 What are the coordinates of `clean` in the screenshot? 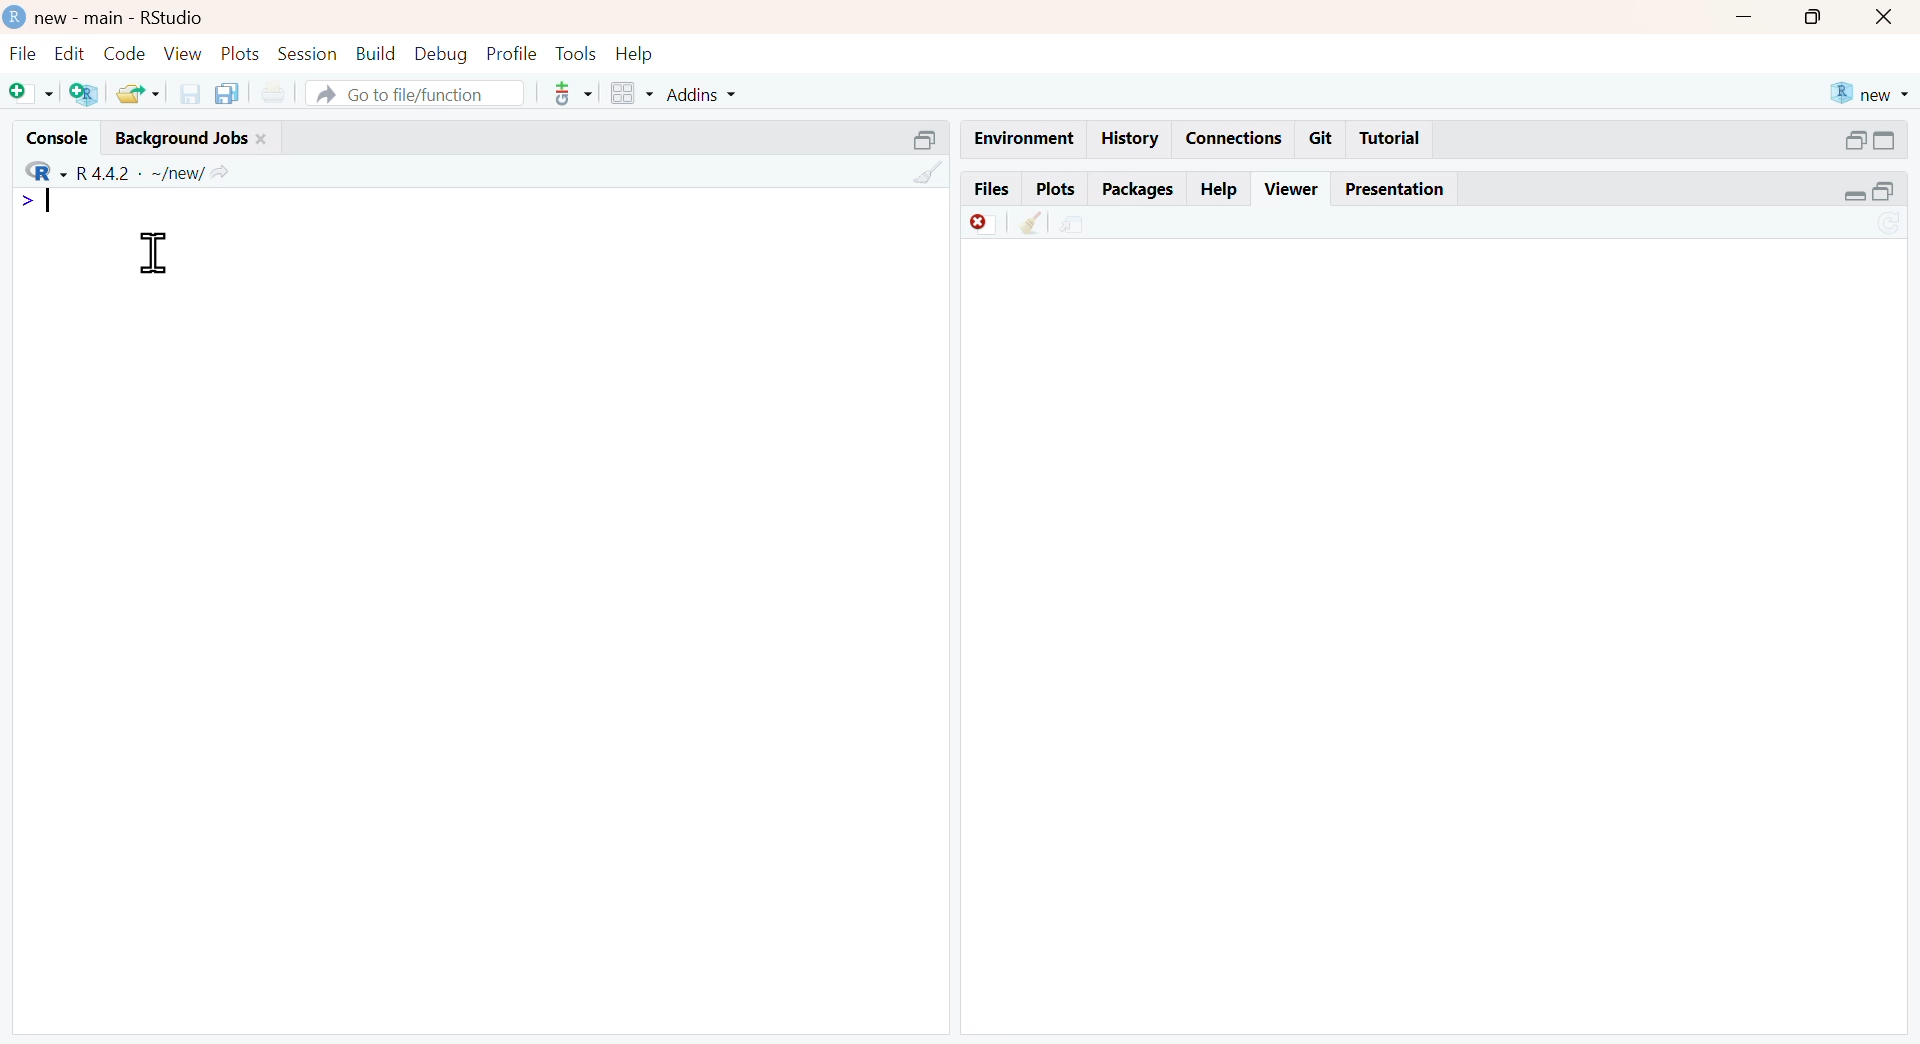 It's located at (1030, 224).